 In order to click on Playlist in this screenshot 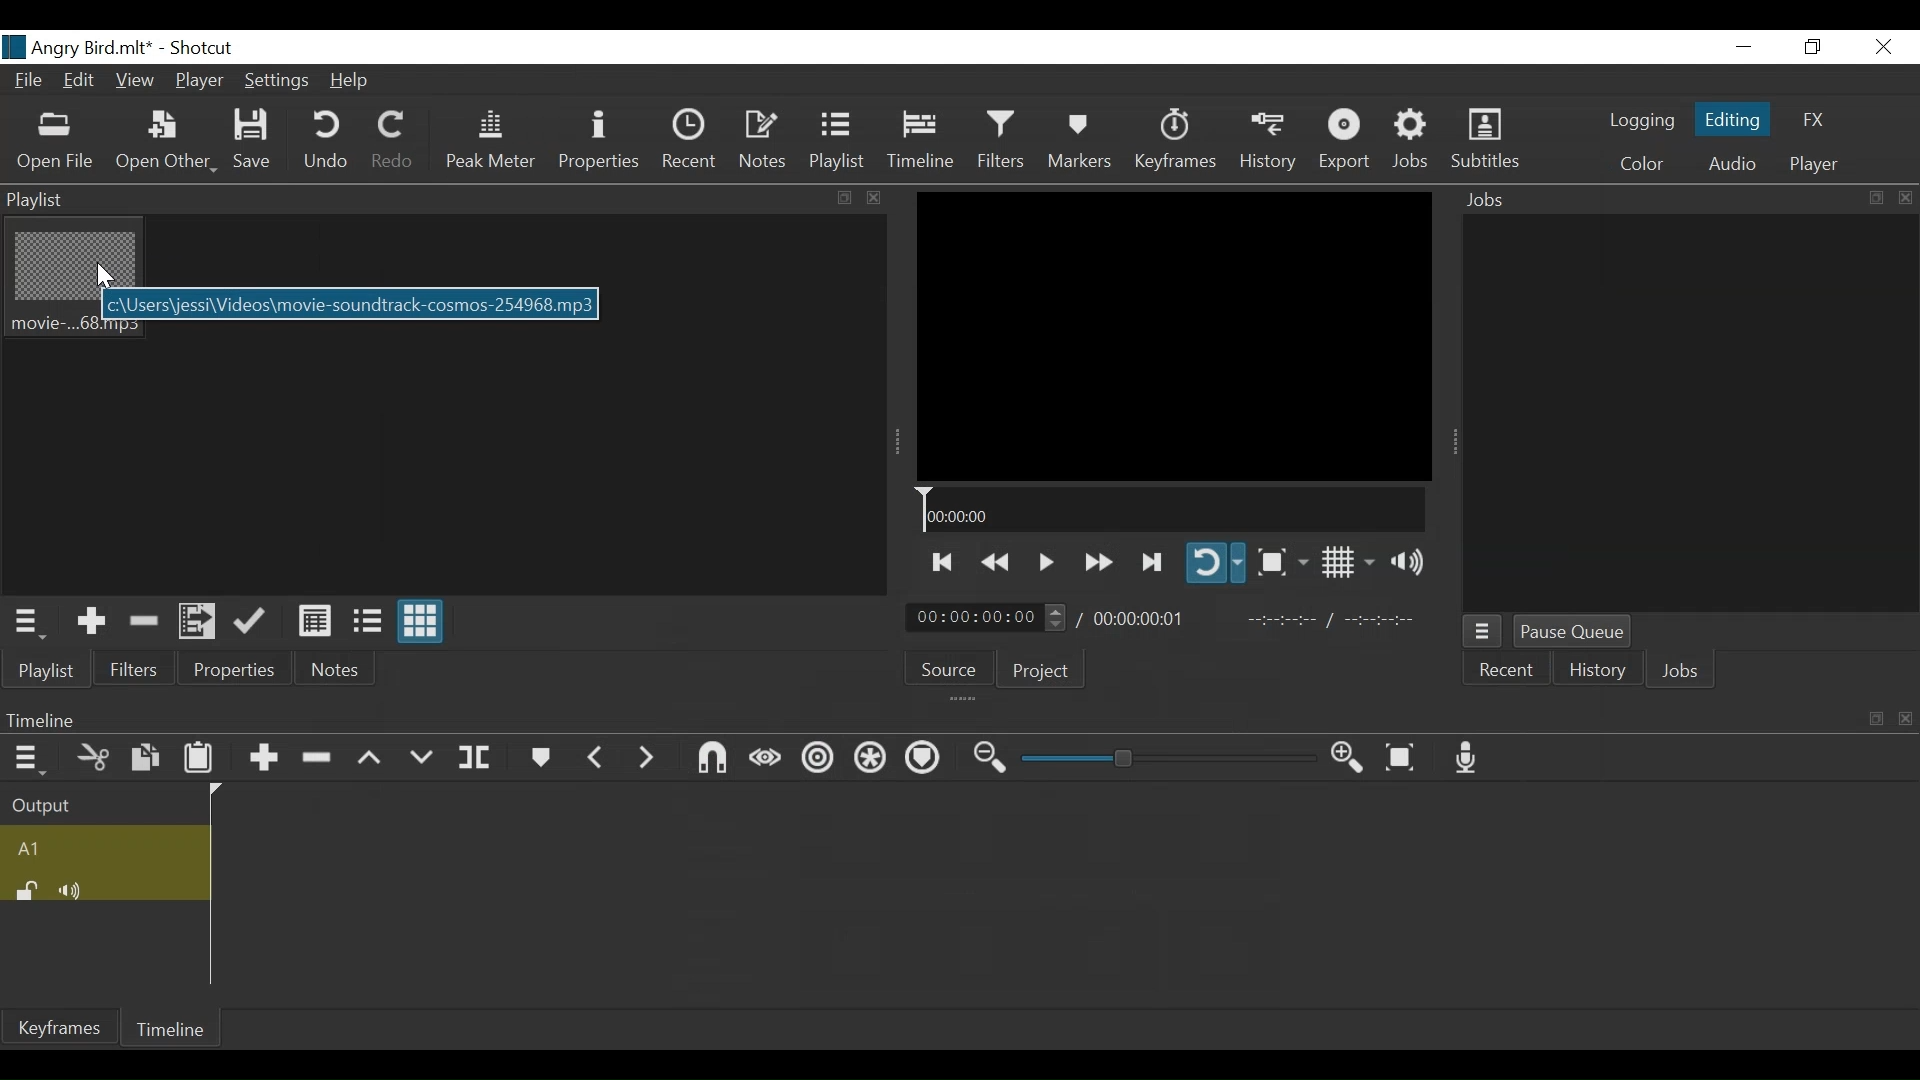, I will do `click(836, 140)`.